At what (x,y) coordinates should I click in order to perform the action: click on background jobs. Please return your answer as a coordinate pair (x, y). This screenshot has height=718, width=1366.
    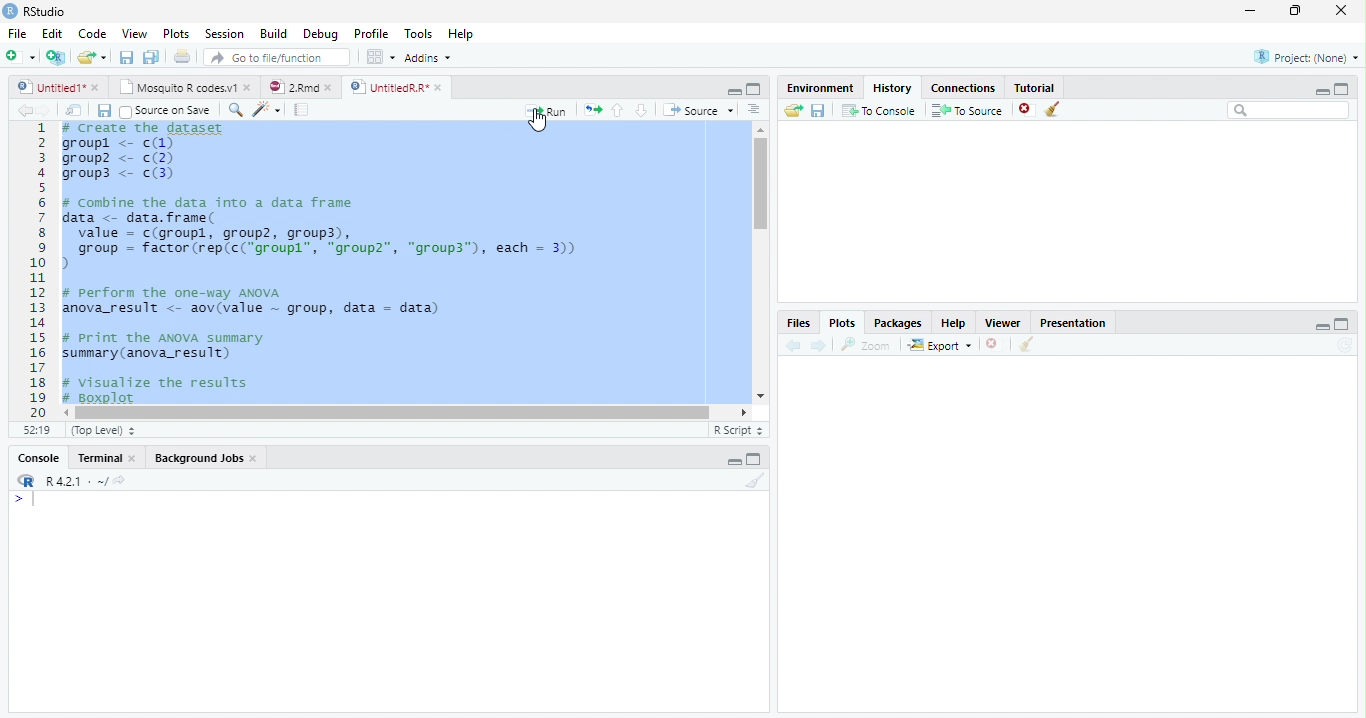
    Looking at the image, I should click on (207, 460).